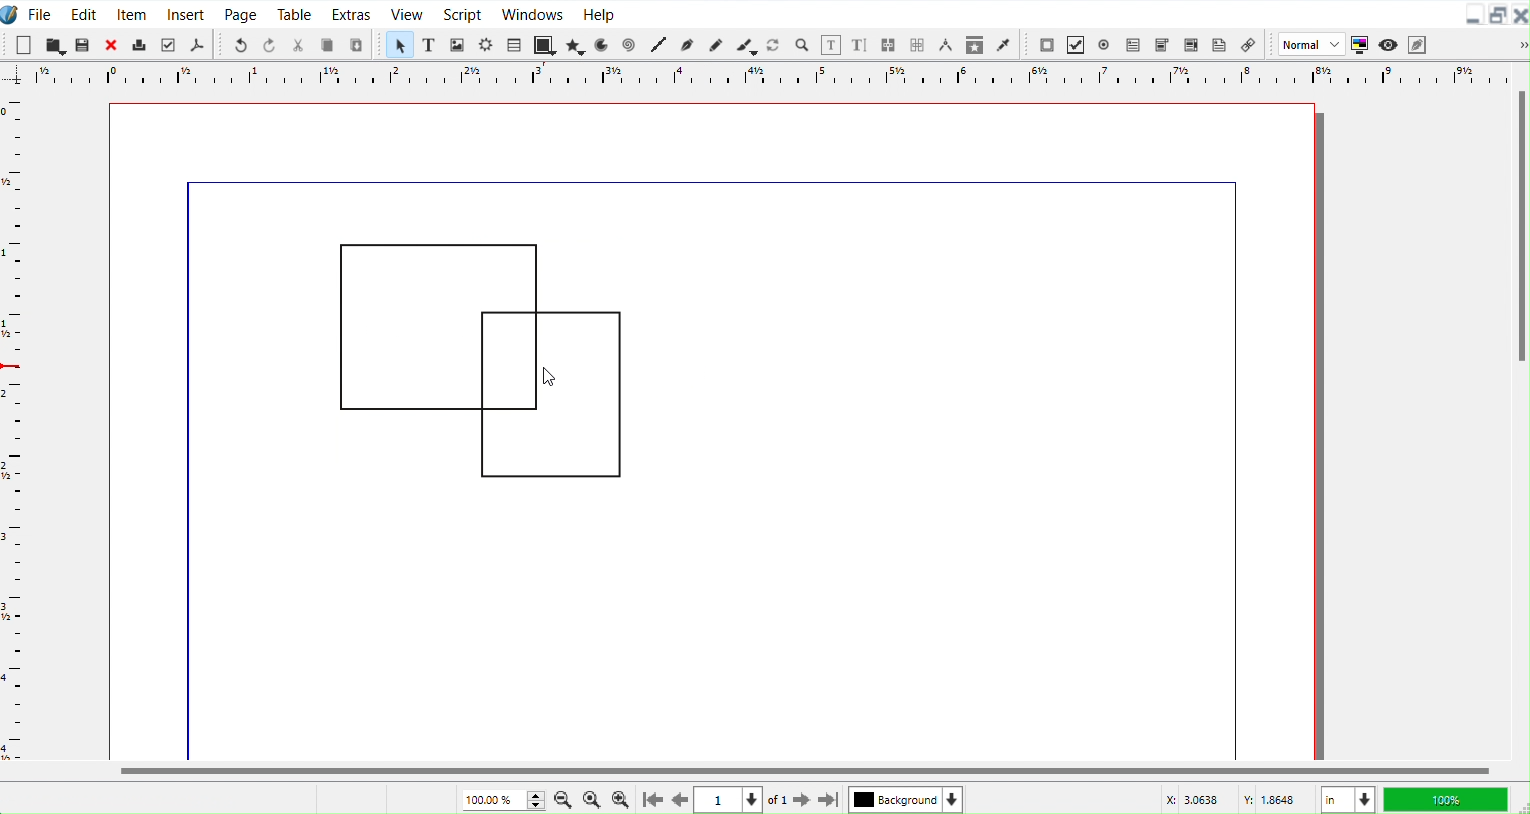  I want to click on Close, so click(109, 45).